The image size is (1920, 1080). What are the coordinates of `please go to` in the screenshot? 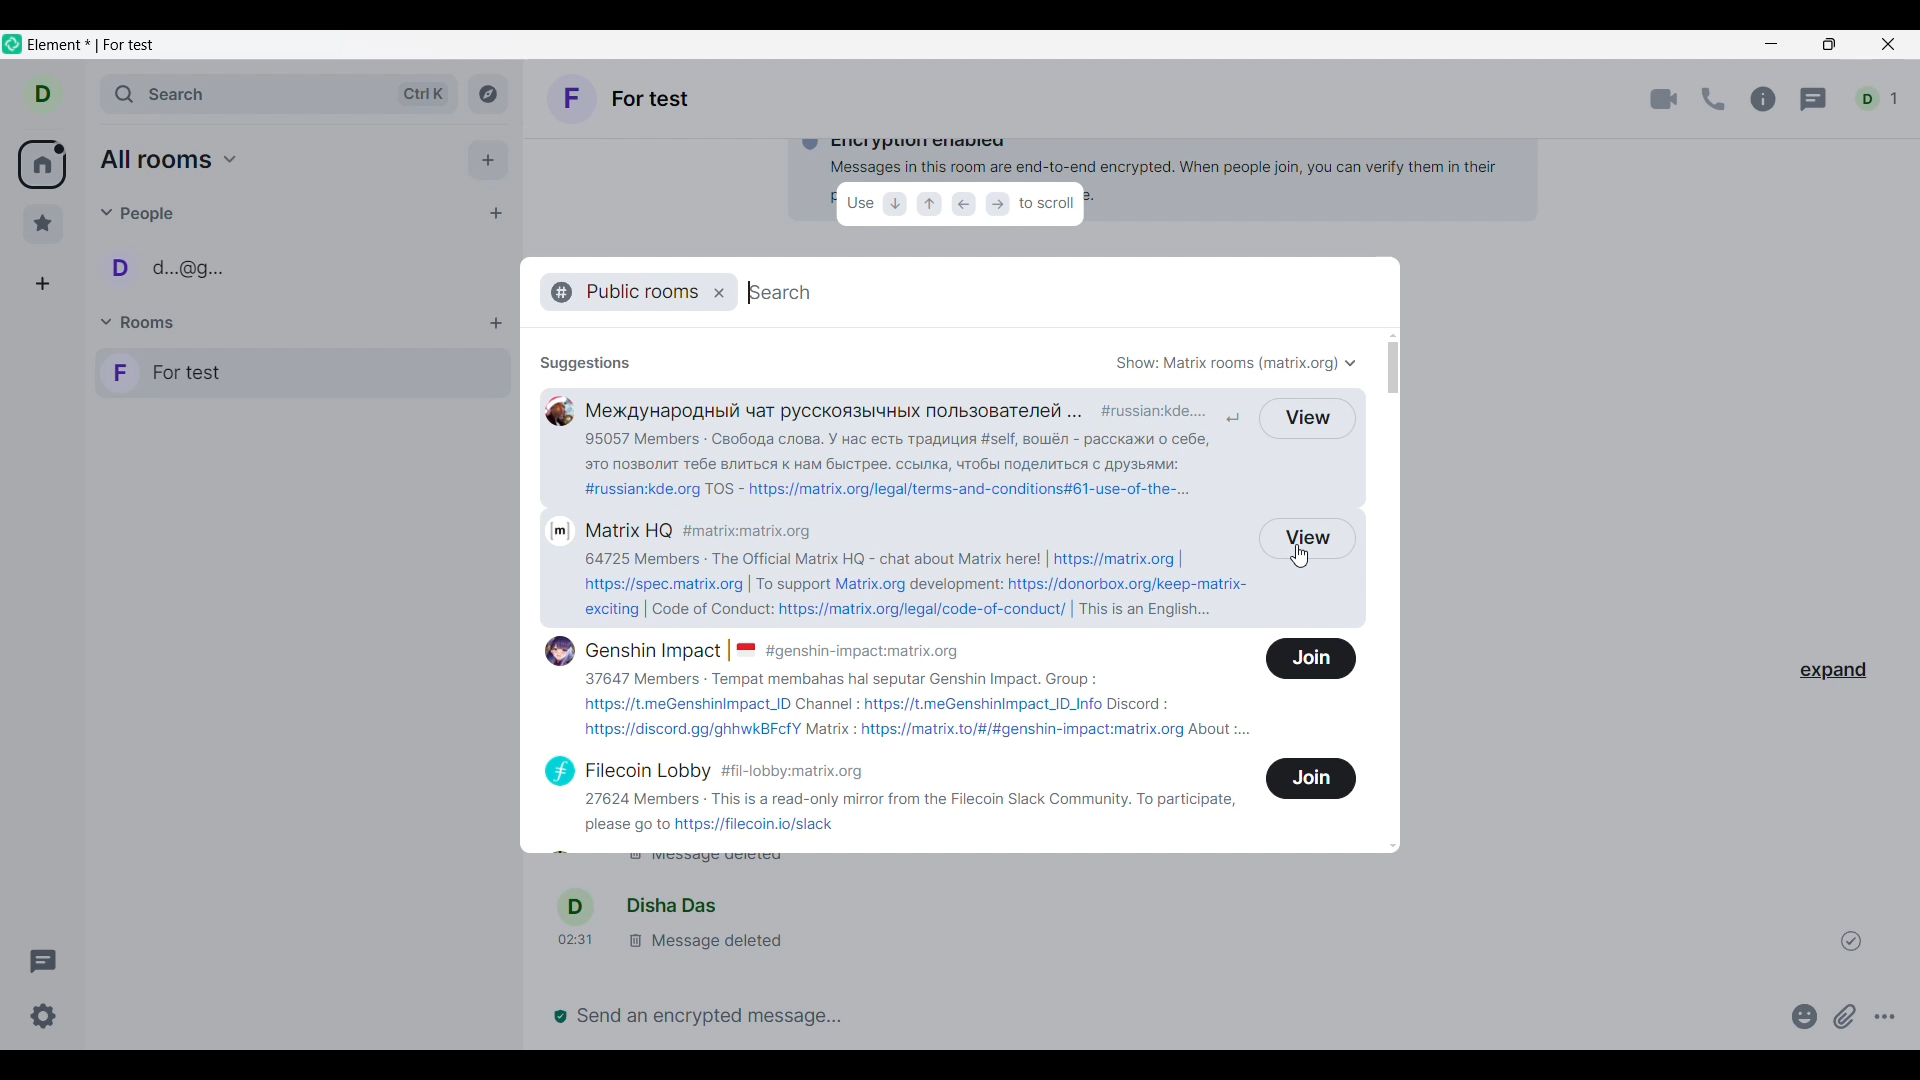 It's located at (623, 828).